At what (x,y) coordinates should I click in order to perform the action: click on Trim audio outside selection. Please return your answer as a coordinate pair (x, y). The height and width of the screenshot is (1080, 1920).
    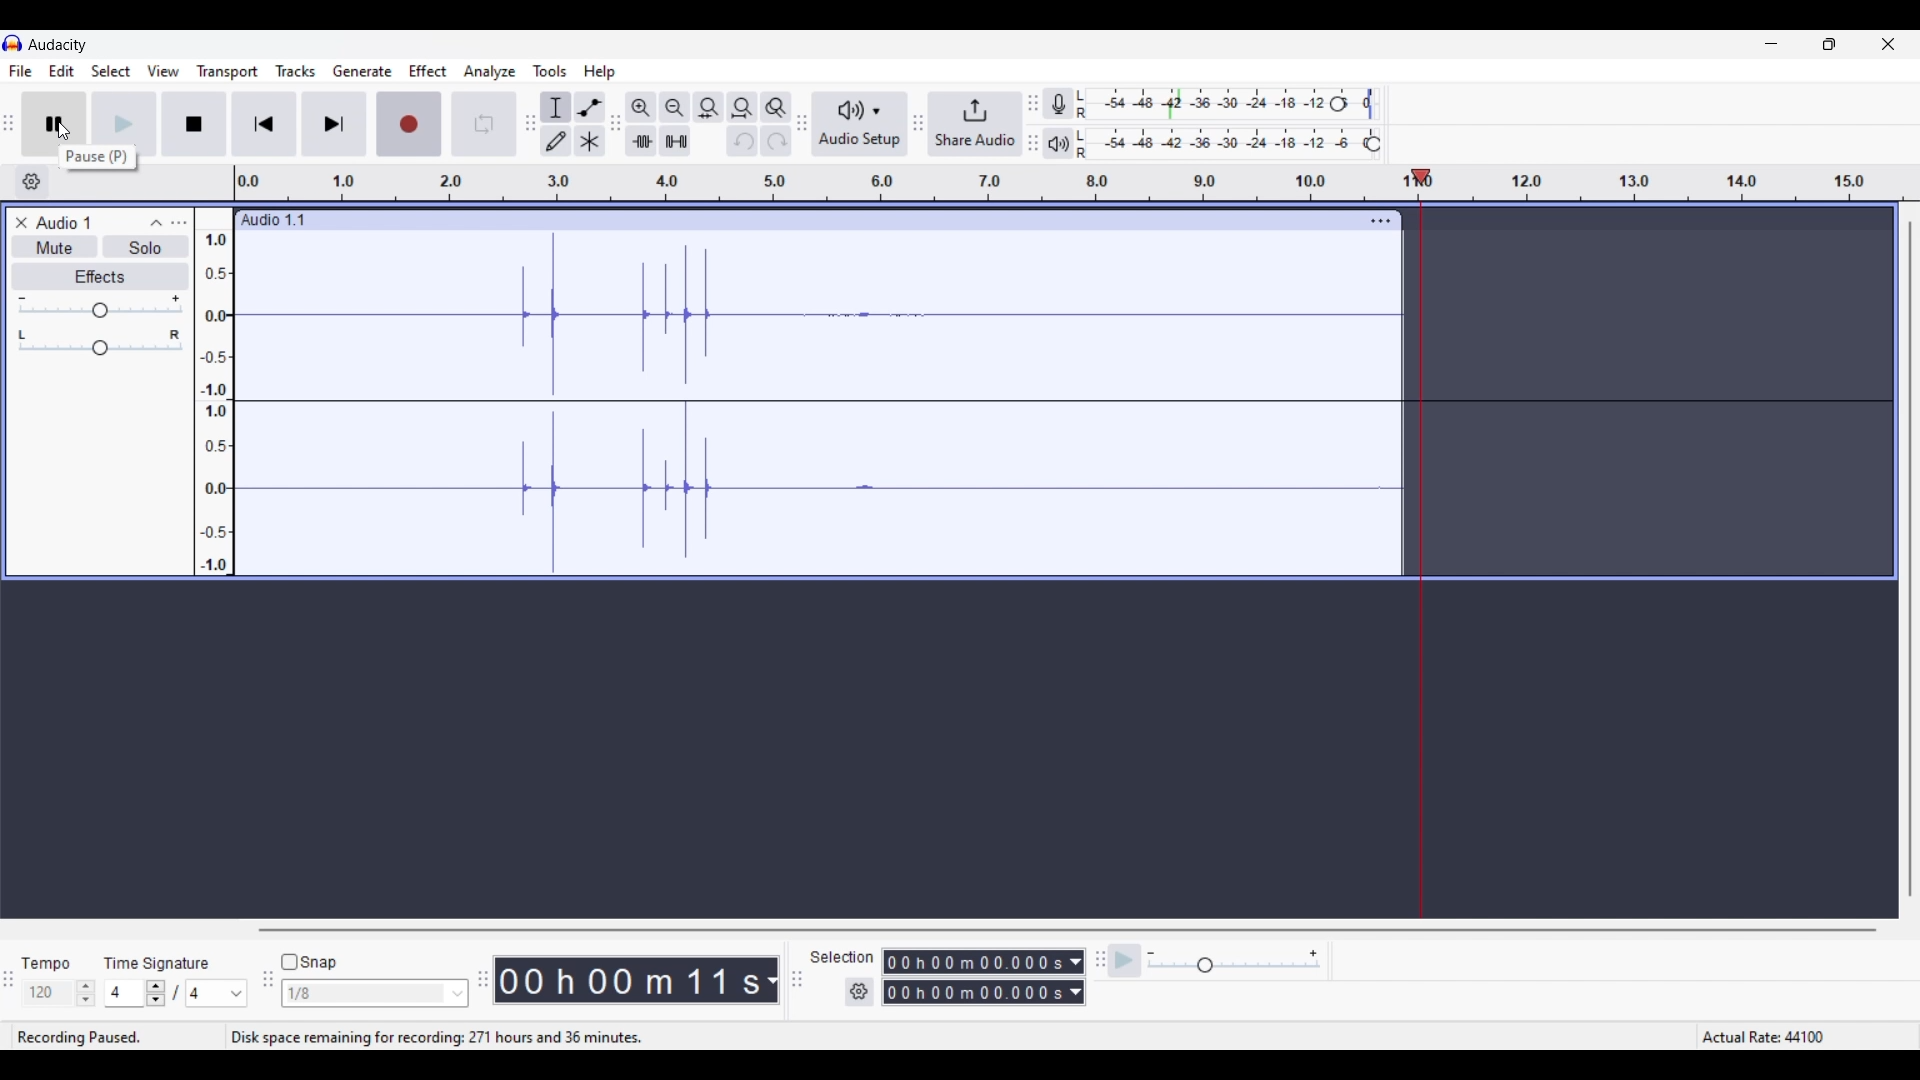
    Looking at the image, I should click on (640, 141).